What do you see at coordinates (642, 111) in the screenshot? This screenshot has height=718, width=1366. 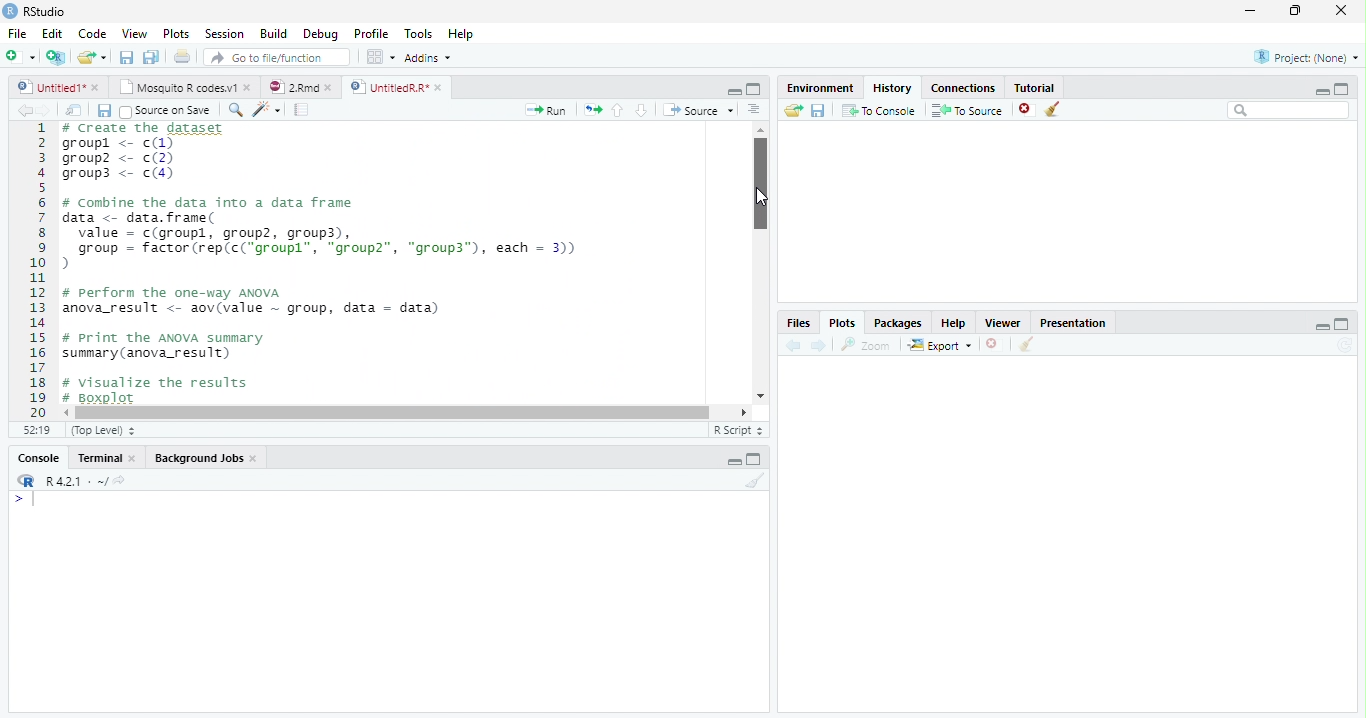 I see `Go to next section ` at bounding box center [642, 111].